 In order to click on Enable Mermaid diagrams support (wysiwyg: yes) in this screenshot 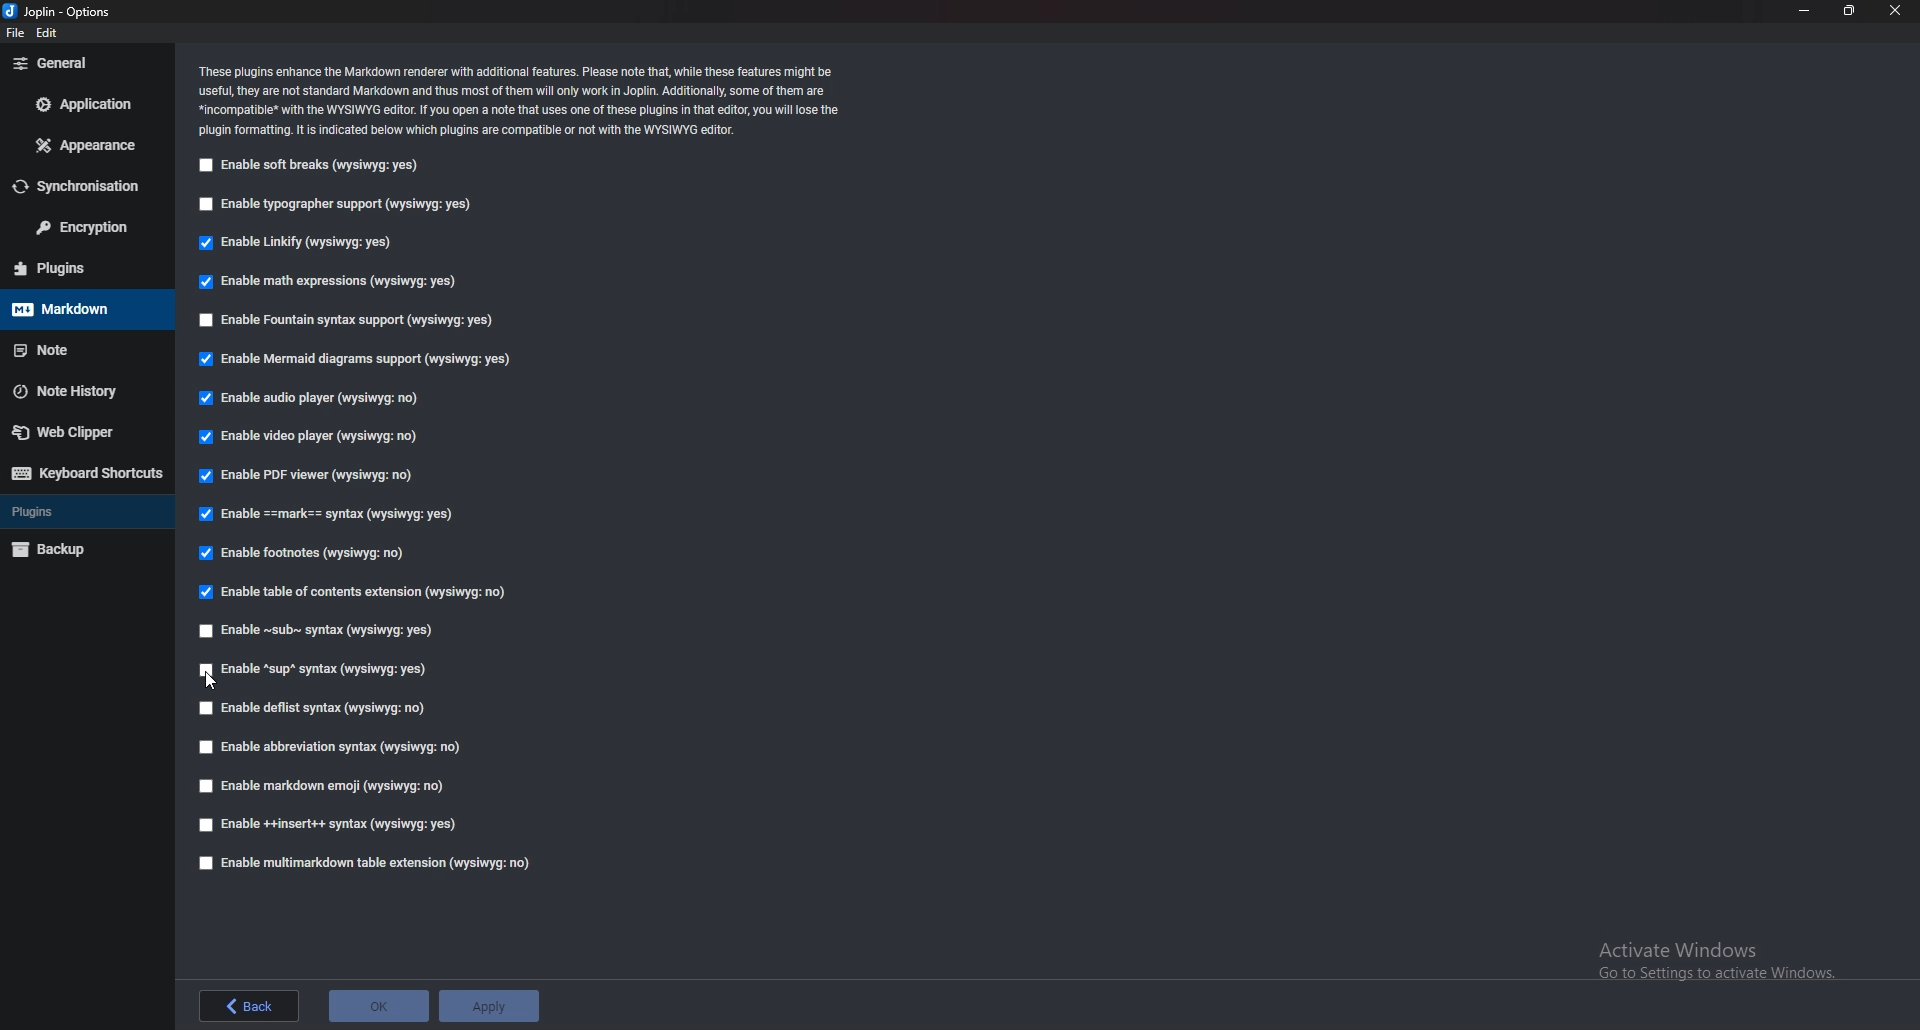, I will do `click(354, 357)`.